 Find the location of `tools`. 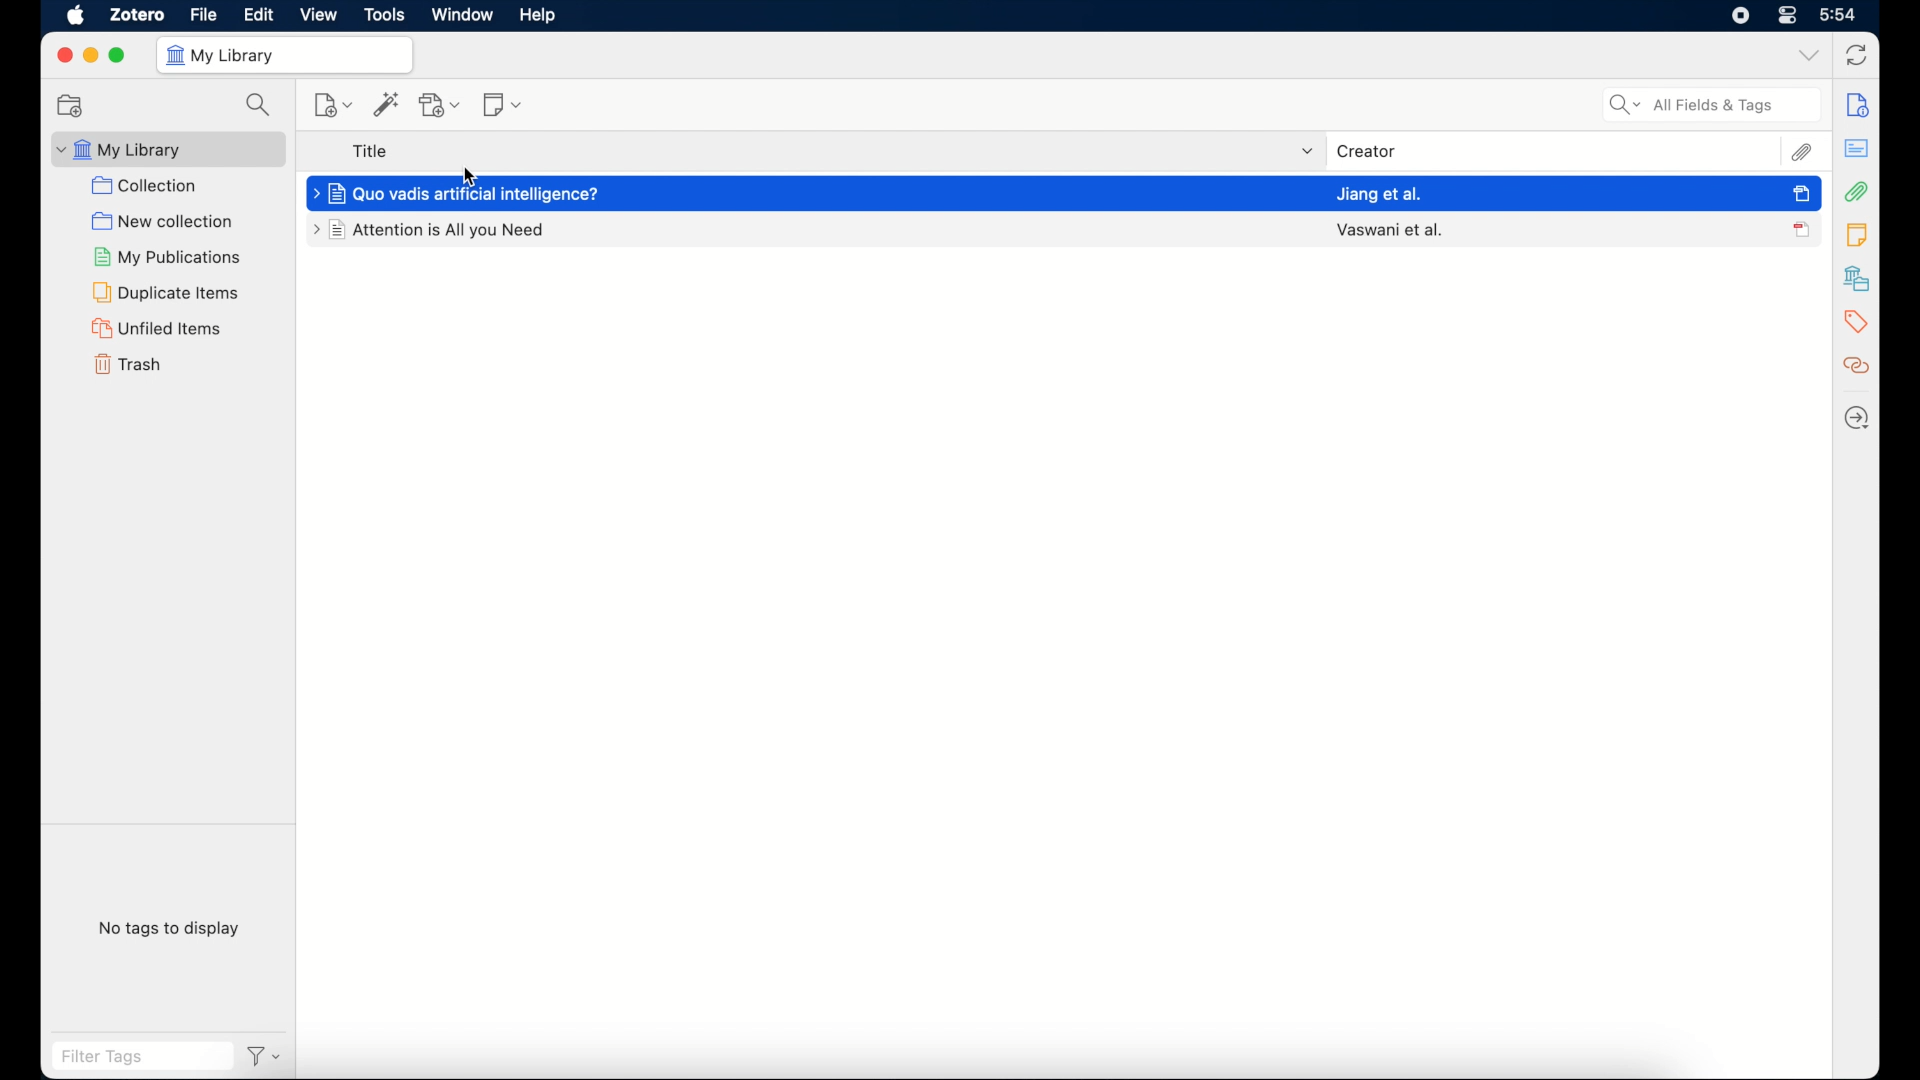

tools is located at coordinates (385, 14).